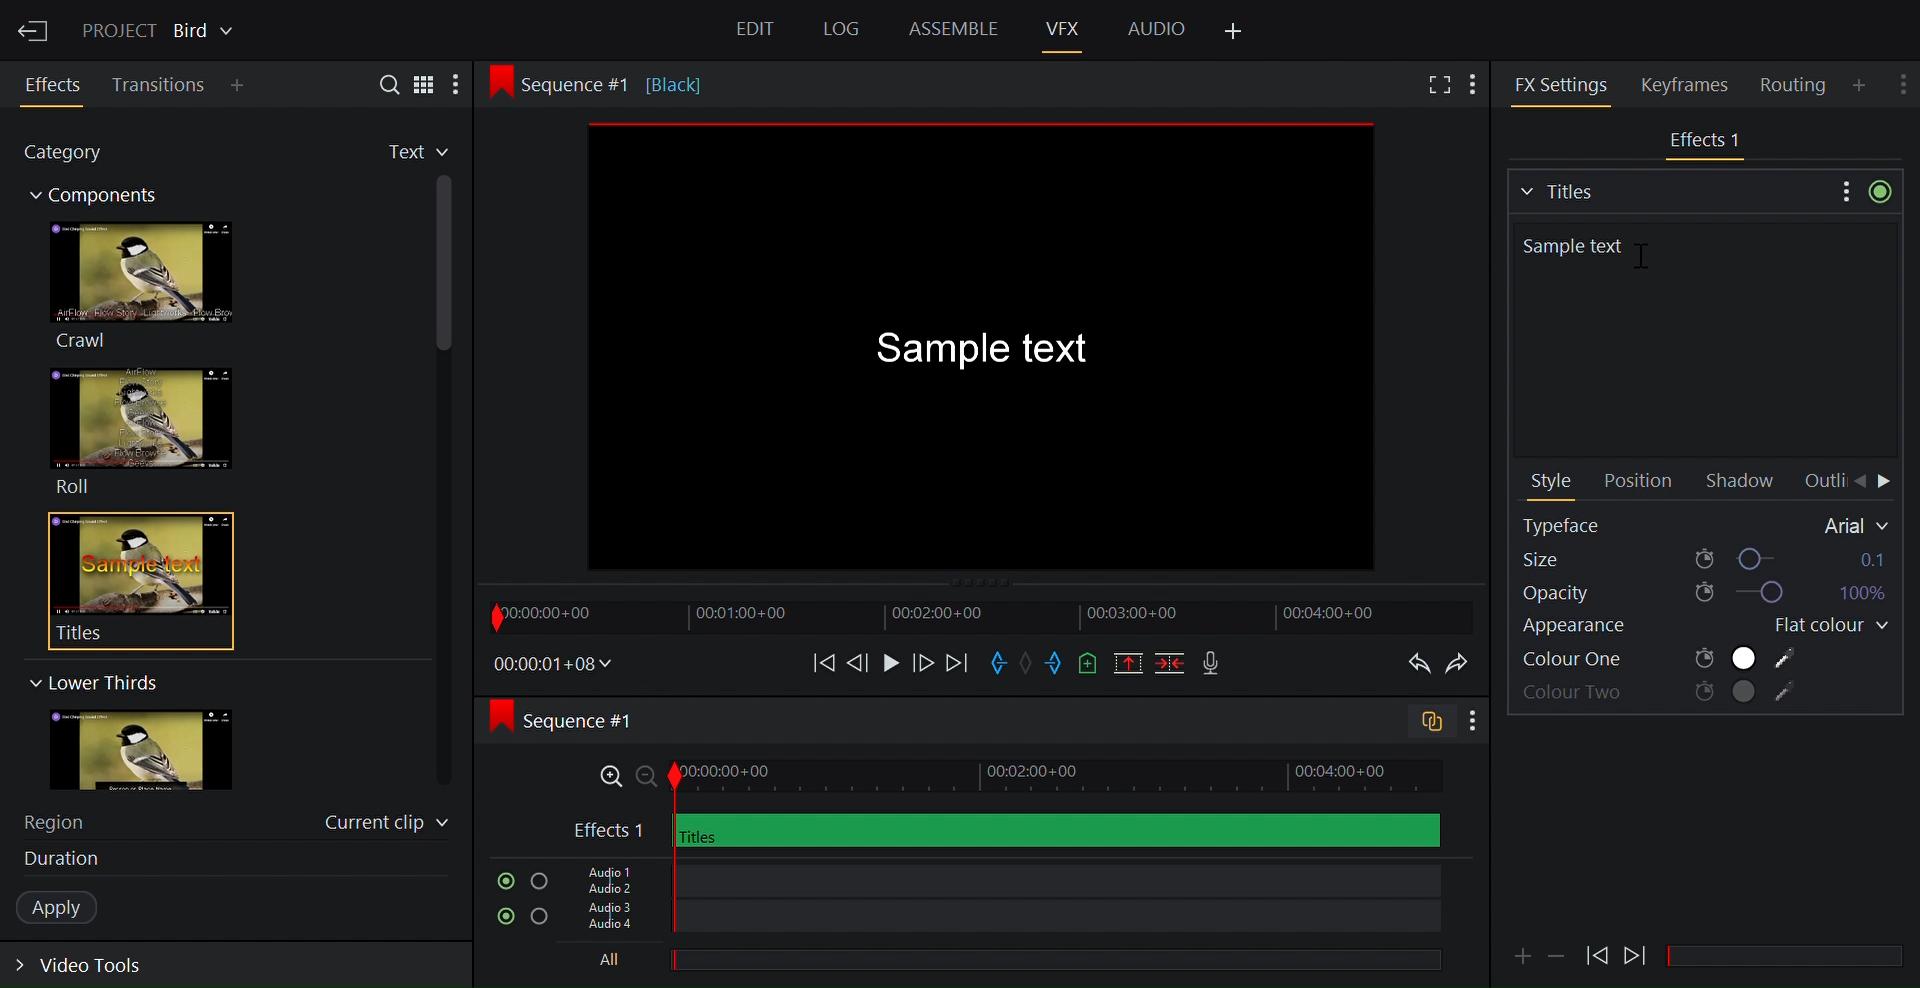 This screenshot has width=1920, height=988. I want to click on Sequence, so click(624, 83).